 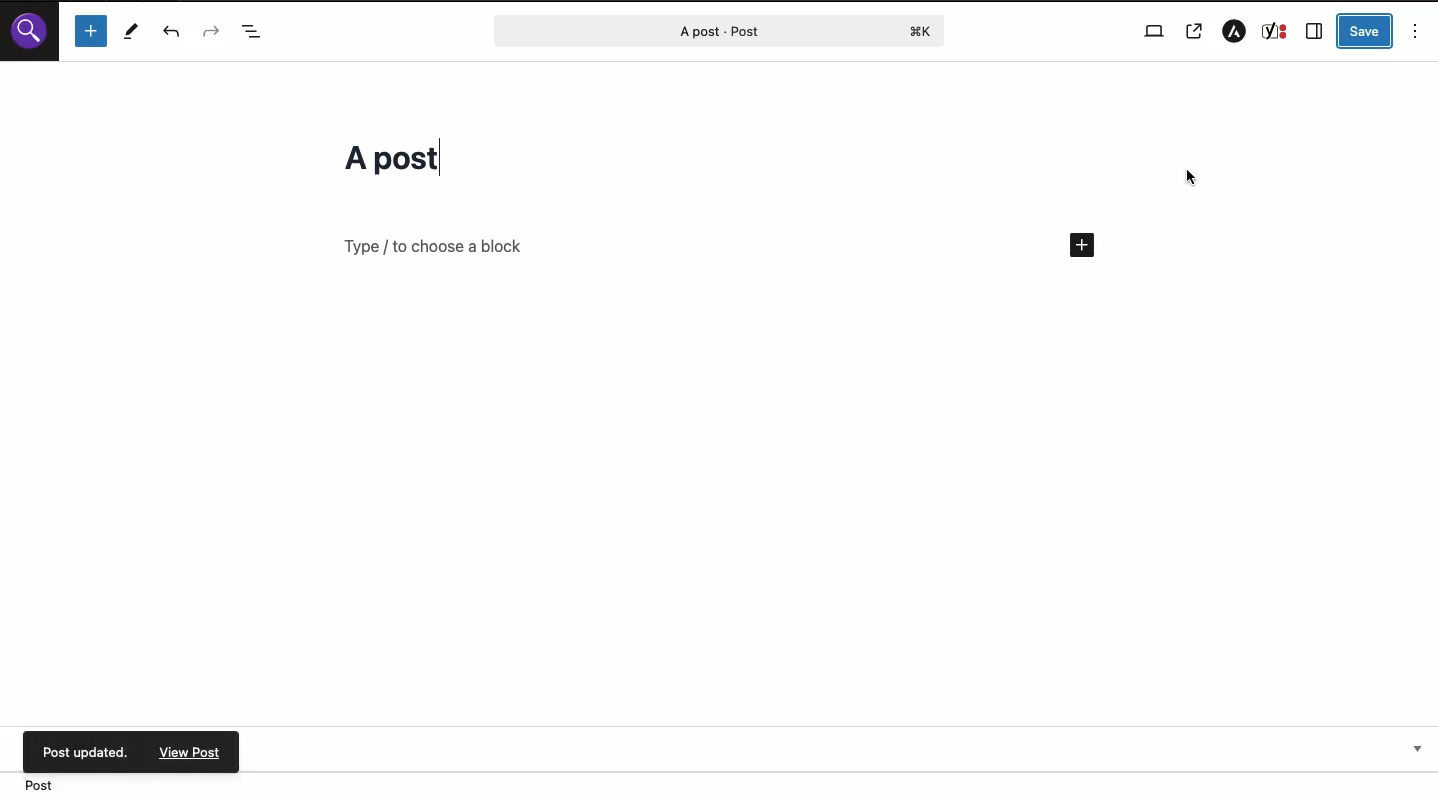 I want to click on UNDO, so click(x=171, y=33).